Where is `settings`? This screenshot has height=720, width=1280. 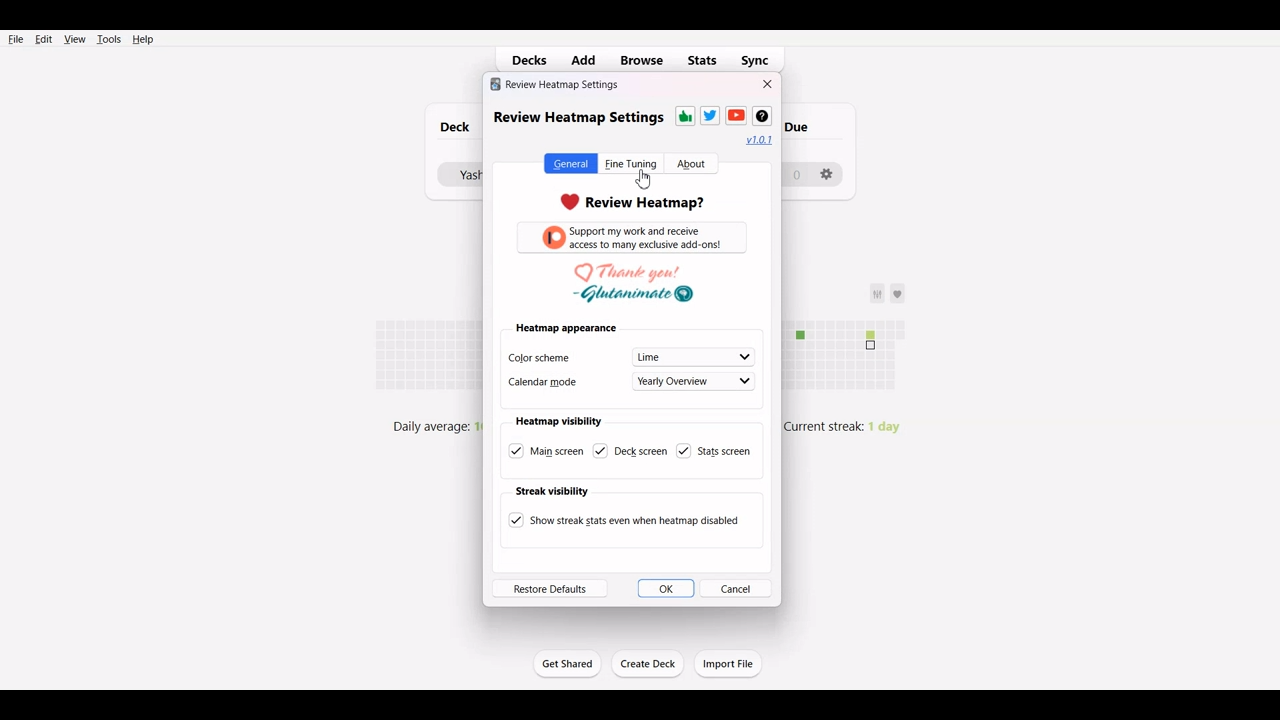
settings is located at coordinates (832, 176).